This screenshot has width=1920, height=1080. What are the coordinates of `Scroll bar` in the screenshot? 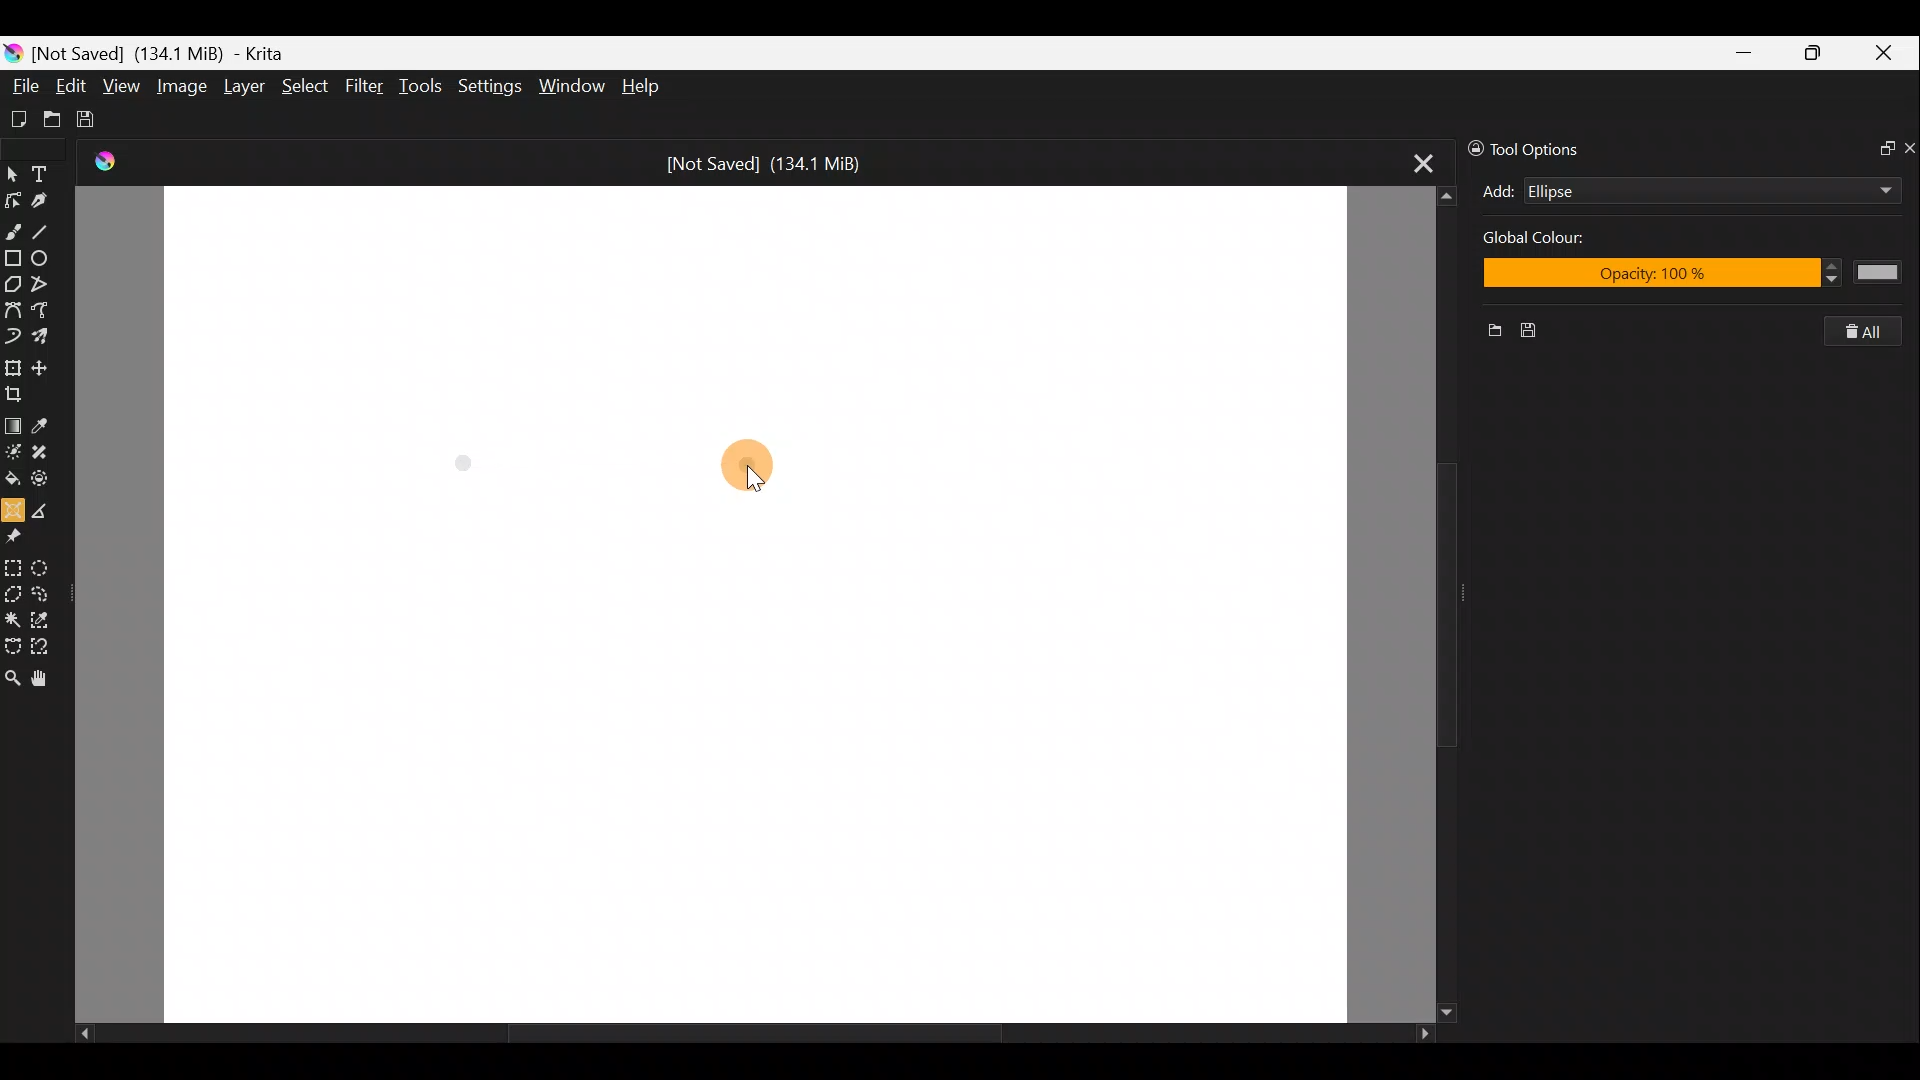 It's located at (1421, 603).